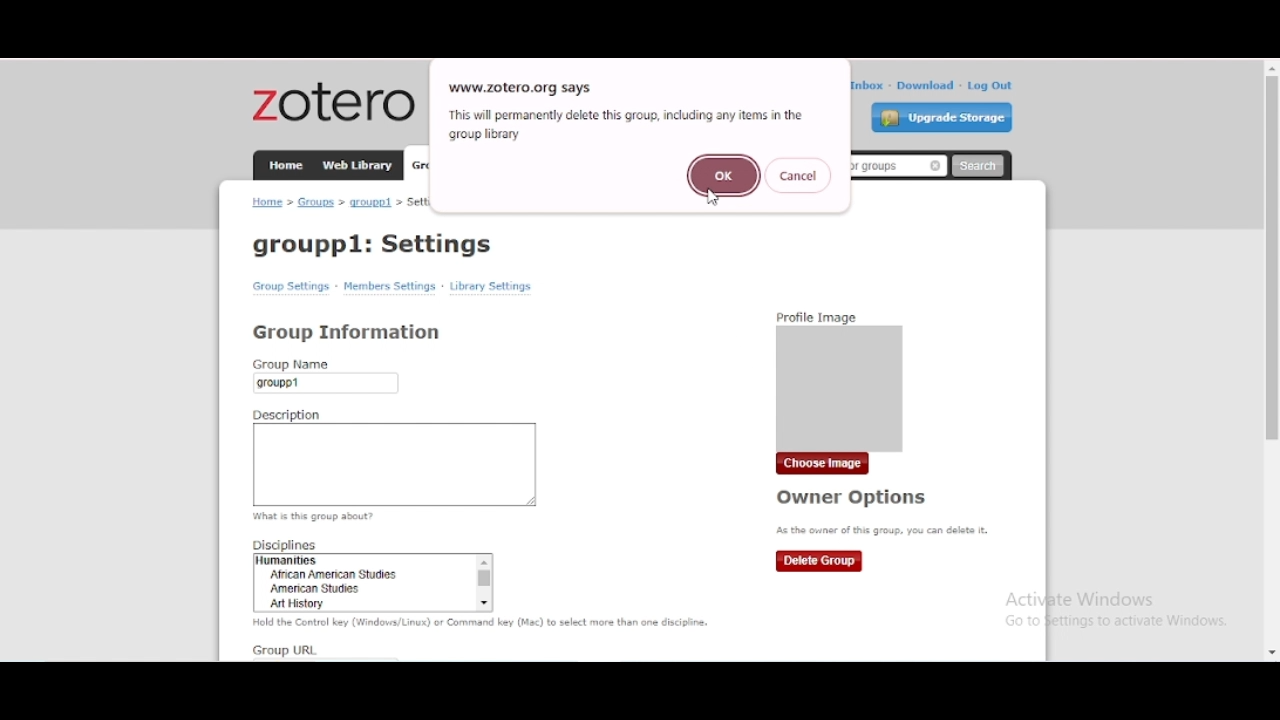 This screenshot has width=1280, height=720. I want to click on upgrade storage, so click(942, 117).